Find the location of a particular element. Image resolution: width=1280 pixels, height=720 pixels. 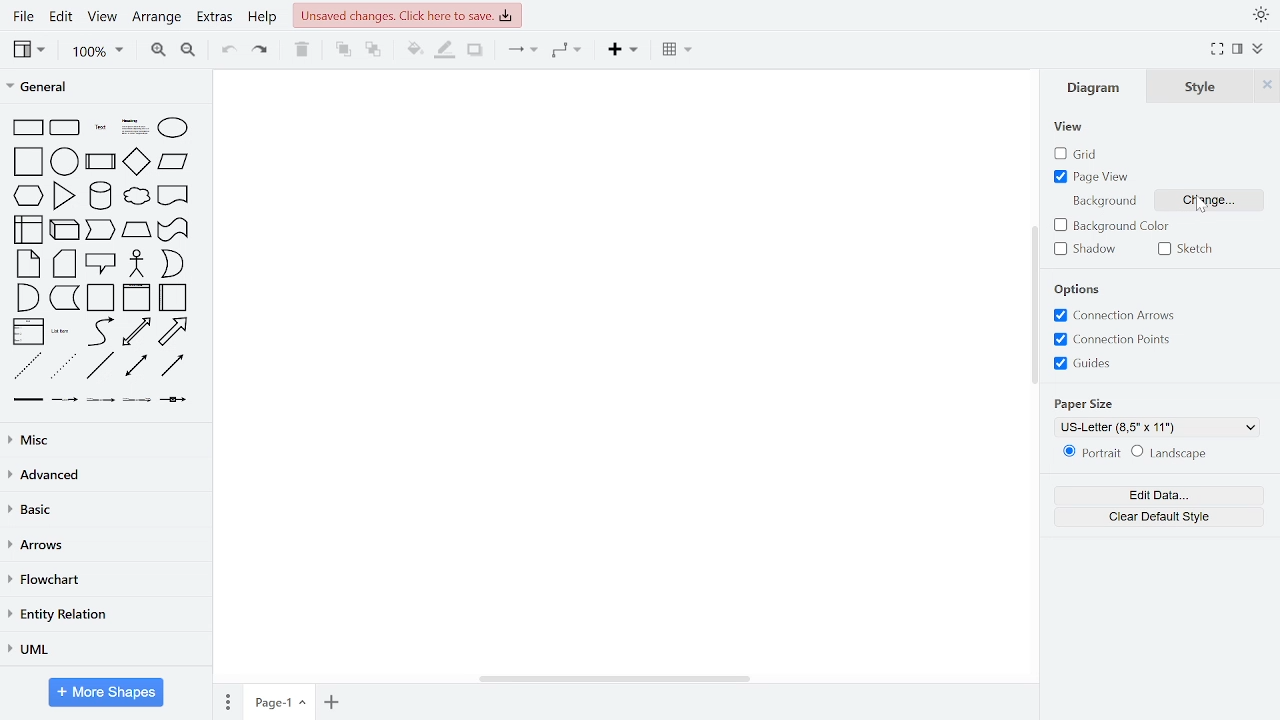

waypoints is located at coordinates (564, 50).